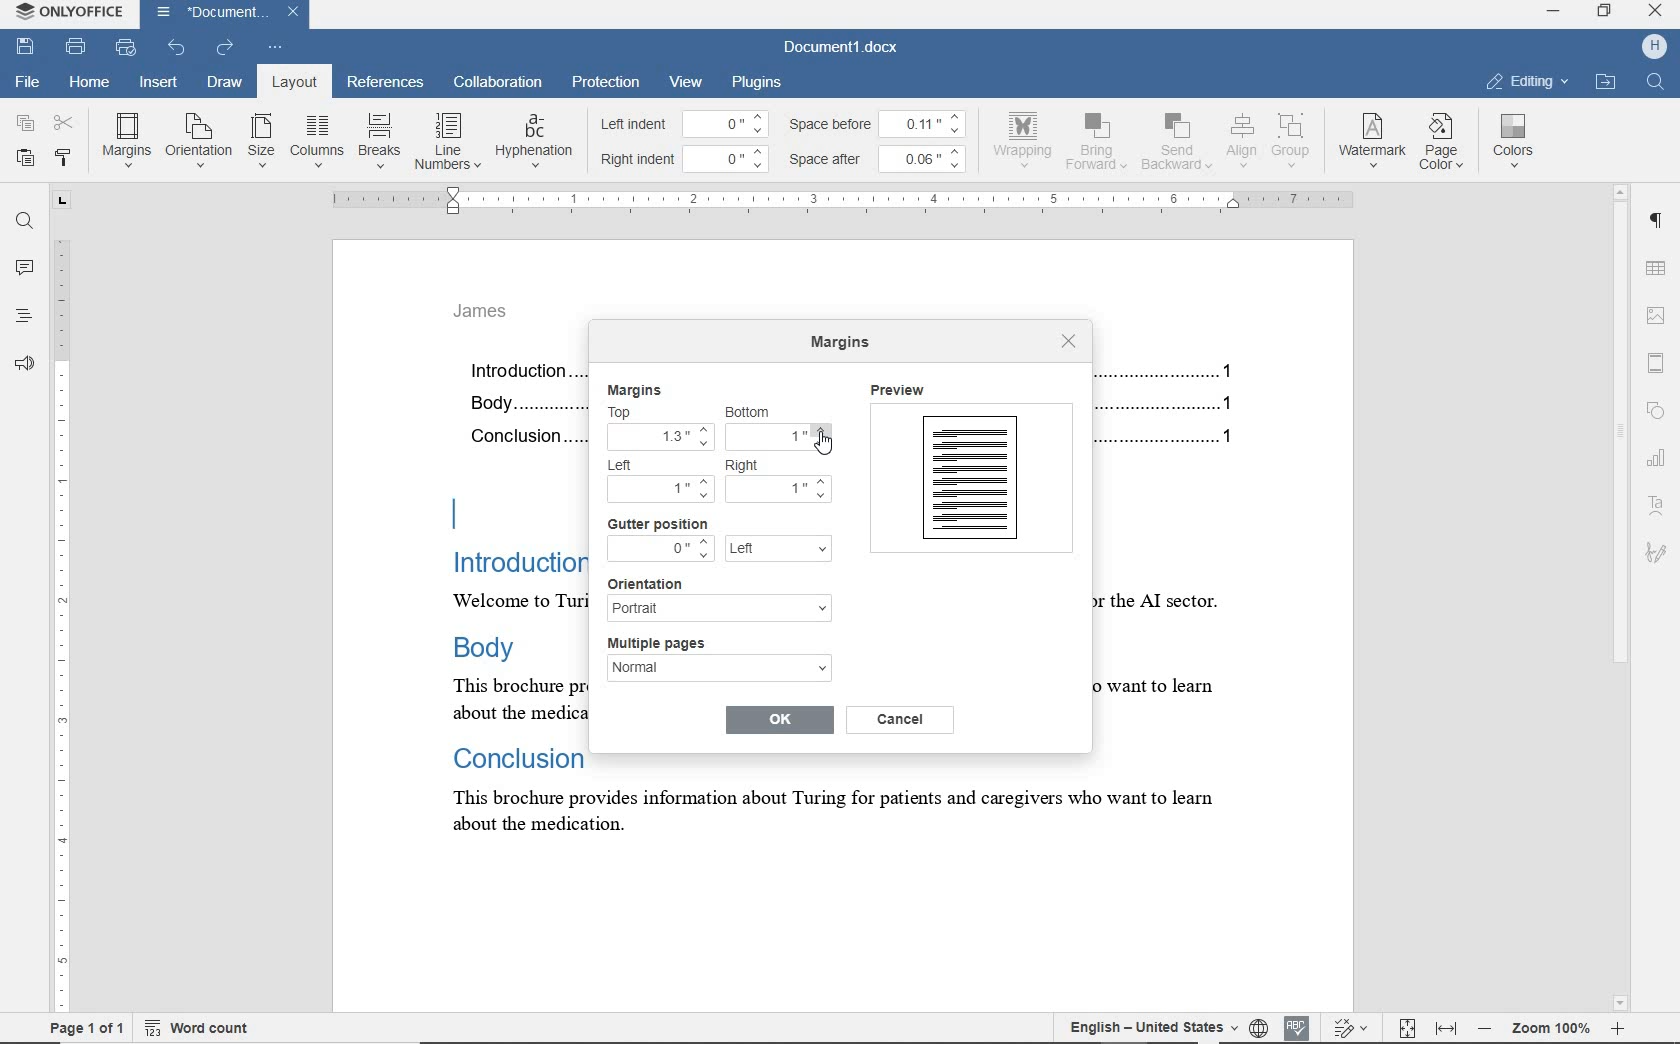  I want to click on left indent, so click(632, 126).